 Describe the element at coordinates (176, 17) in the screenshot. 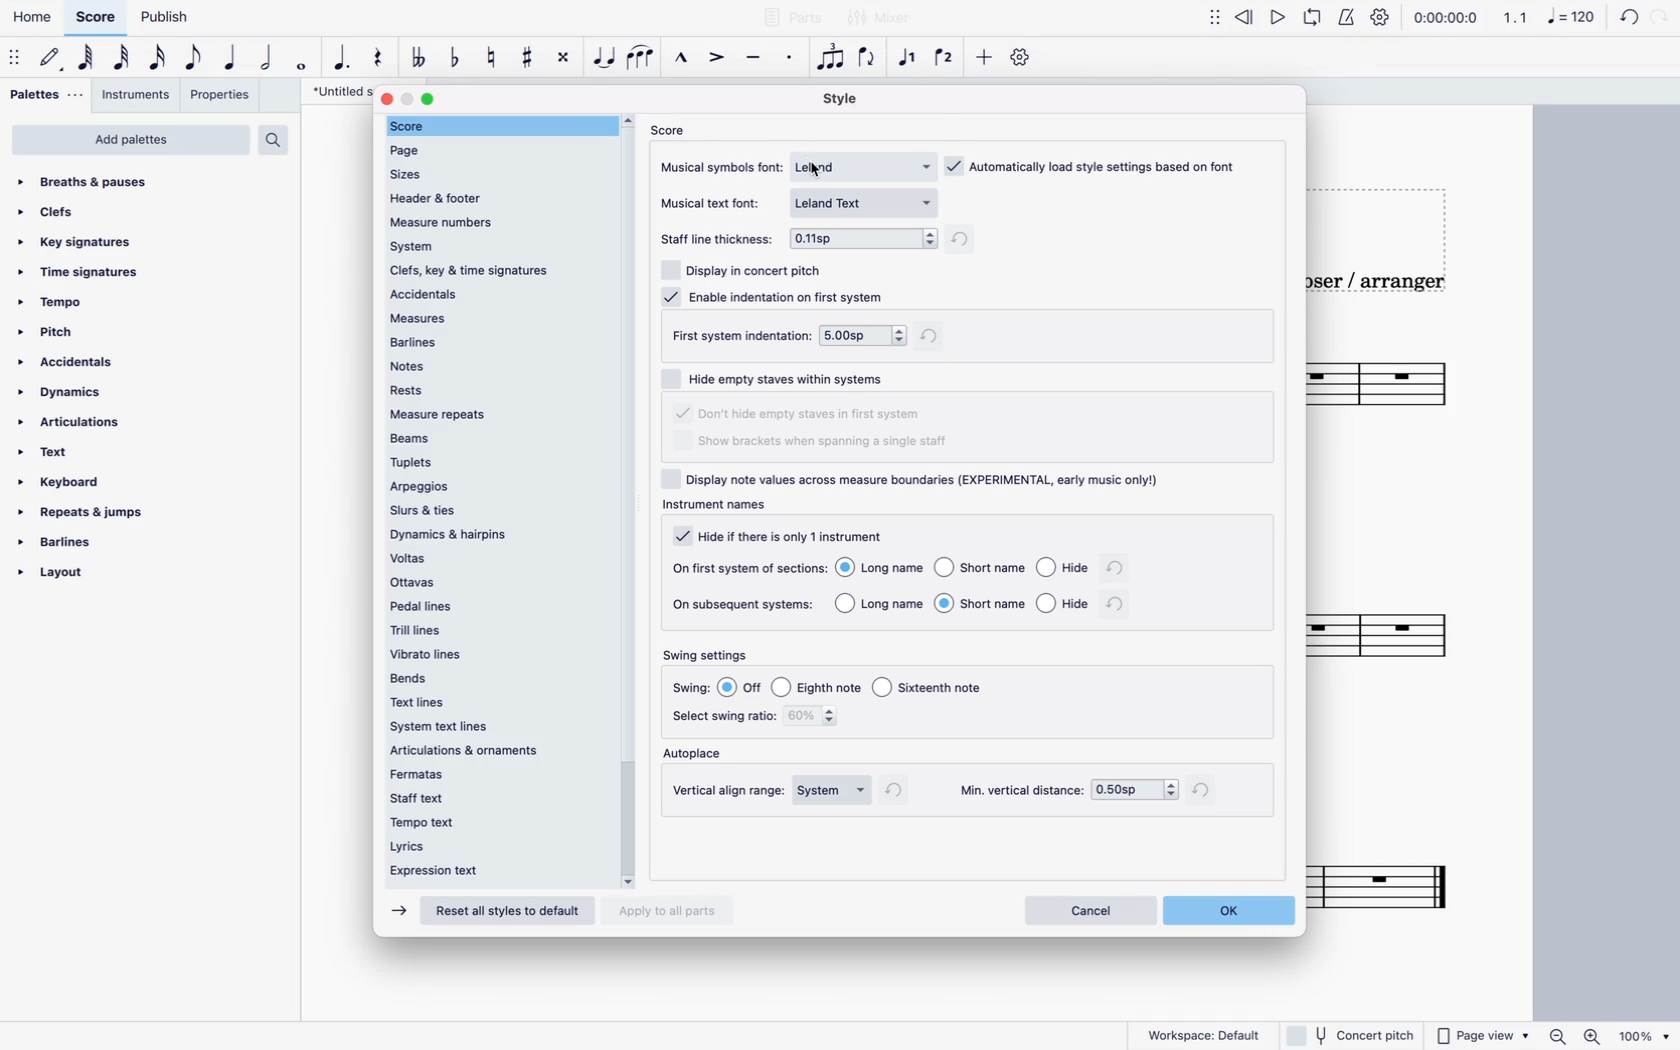

I see `Publish` at that location.